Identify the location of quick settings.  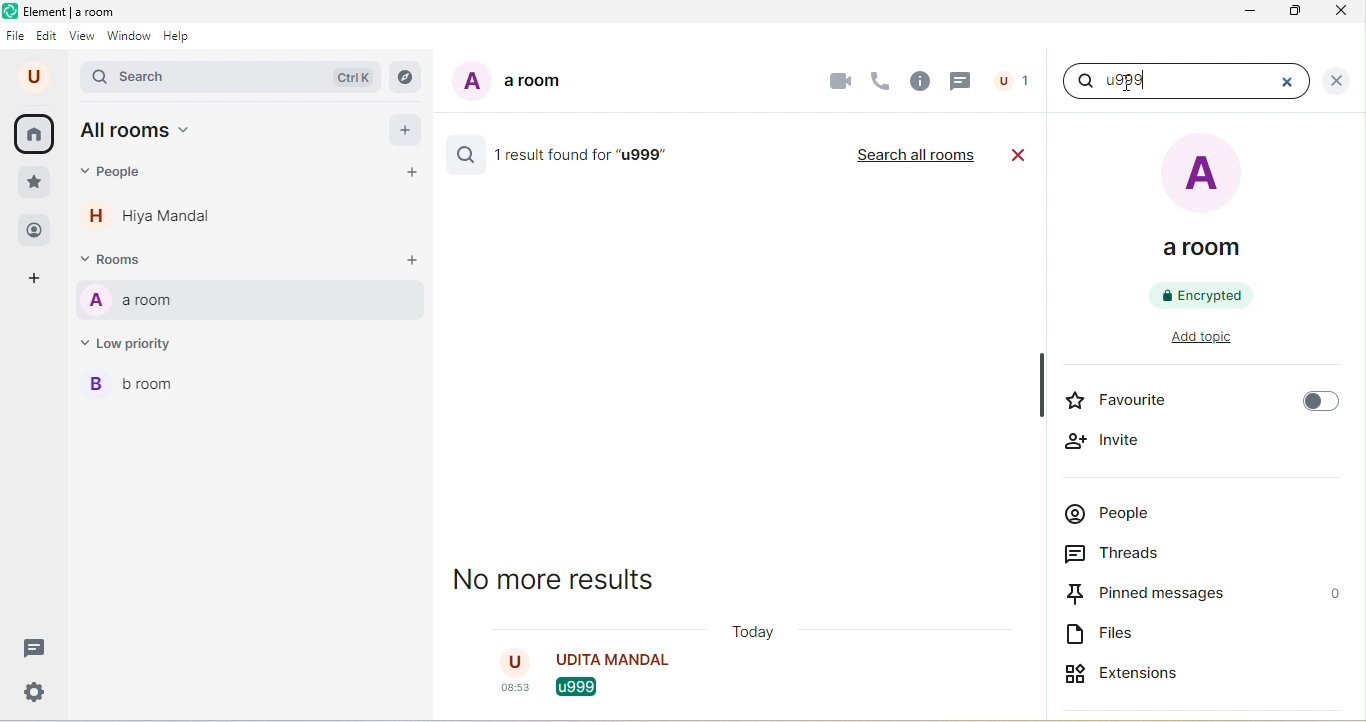
(30, 692).